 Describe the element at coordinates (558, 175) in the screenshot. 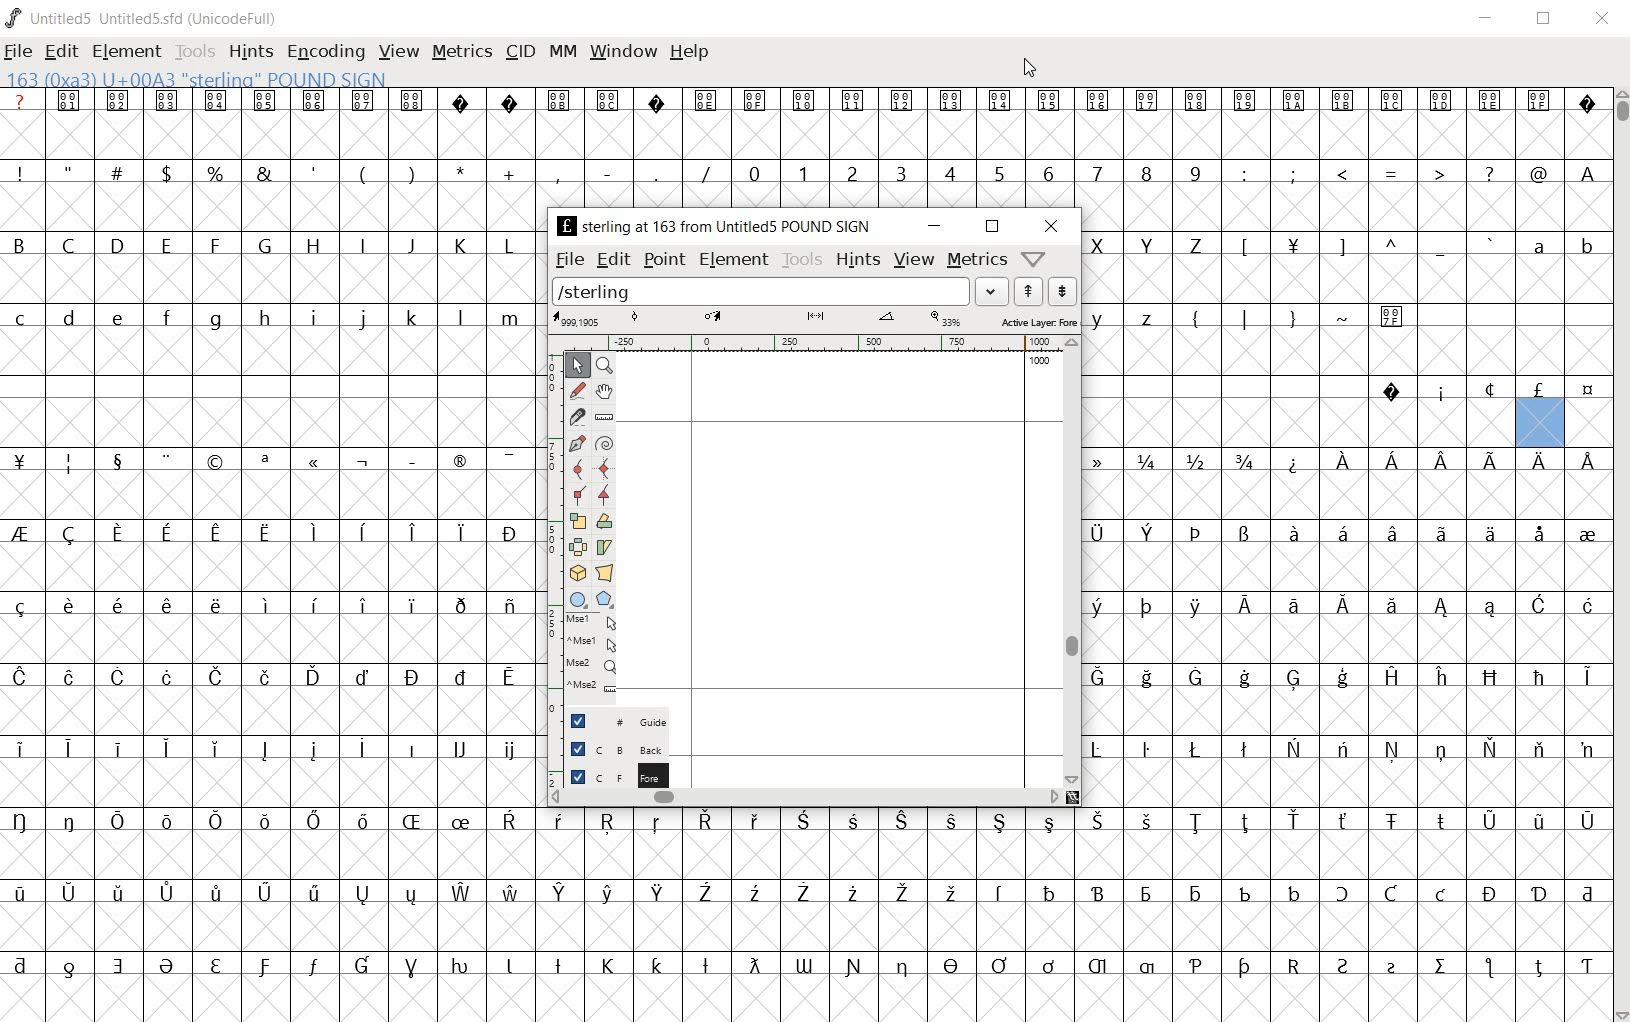

I see `,` at that location.